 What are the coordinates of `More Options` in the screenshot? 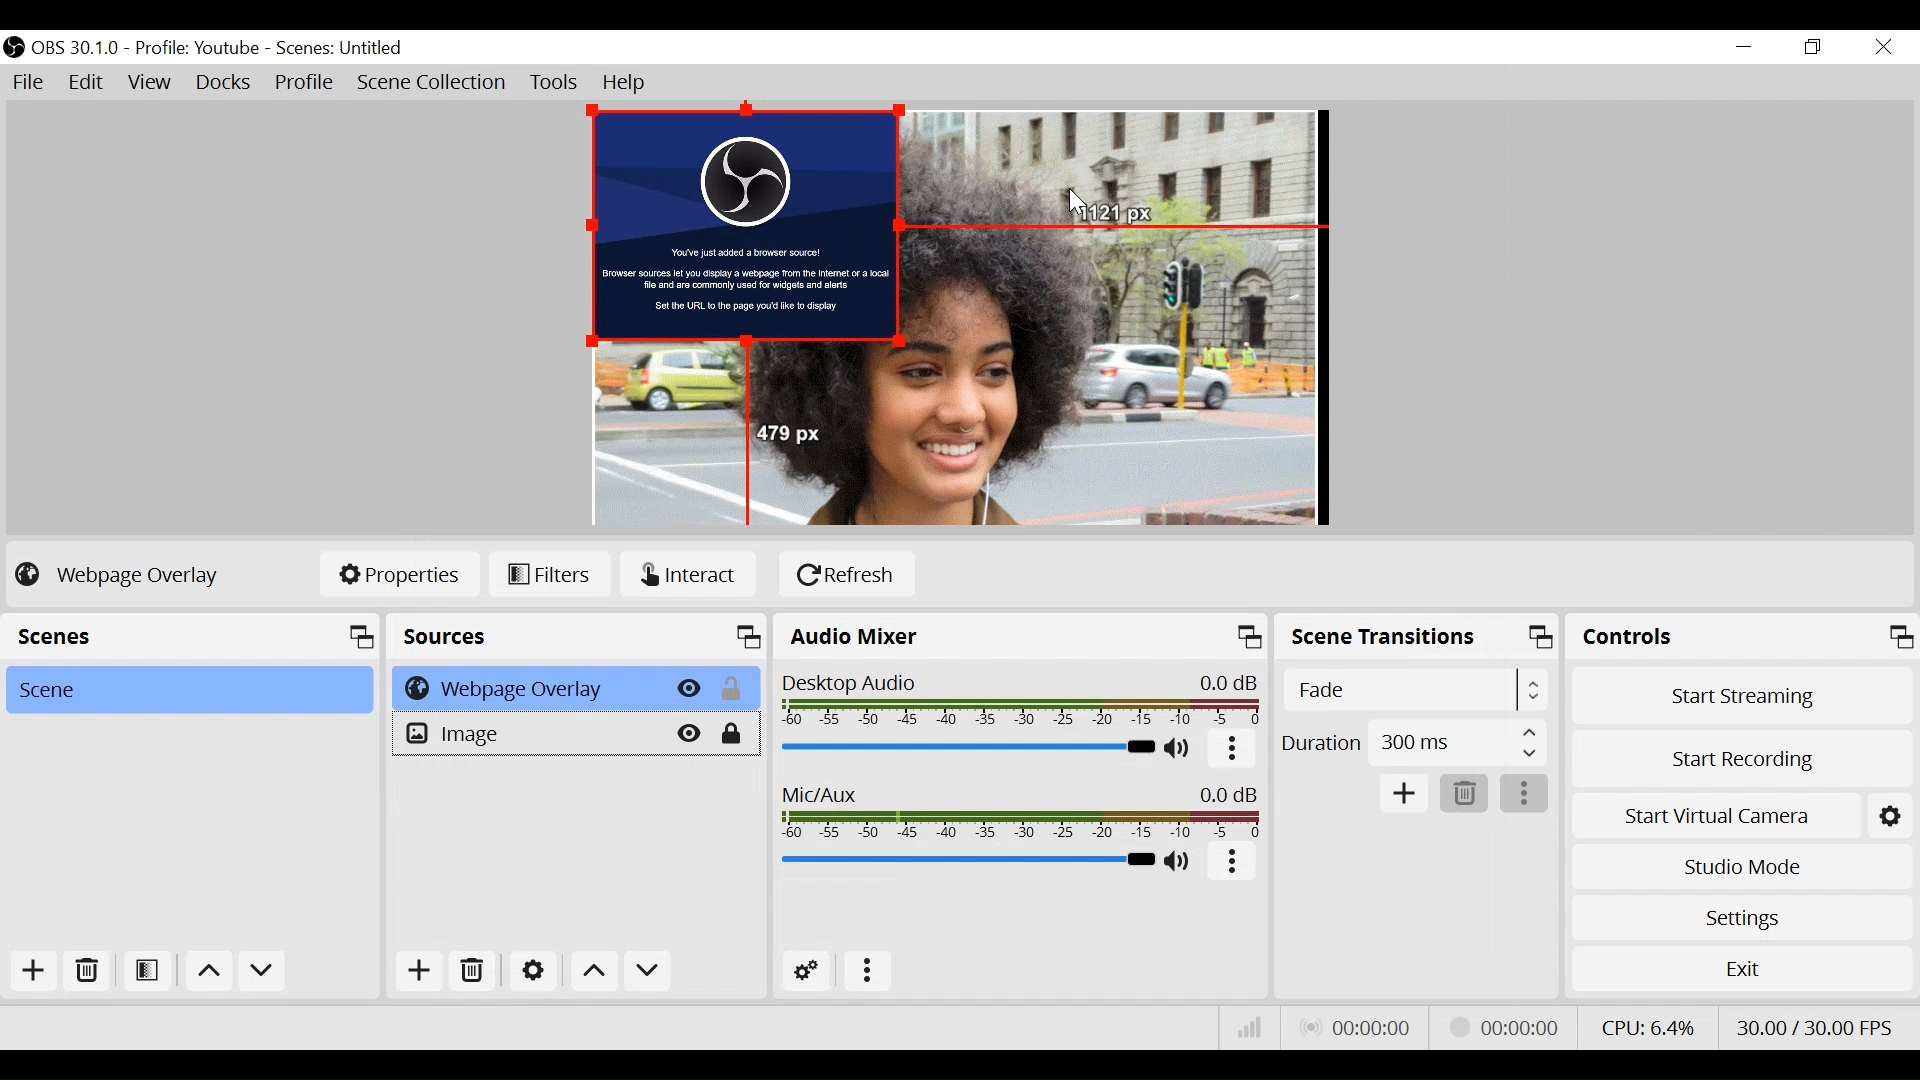 It's located at (1235, 865).